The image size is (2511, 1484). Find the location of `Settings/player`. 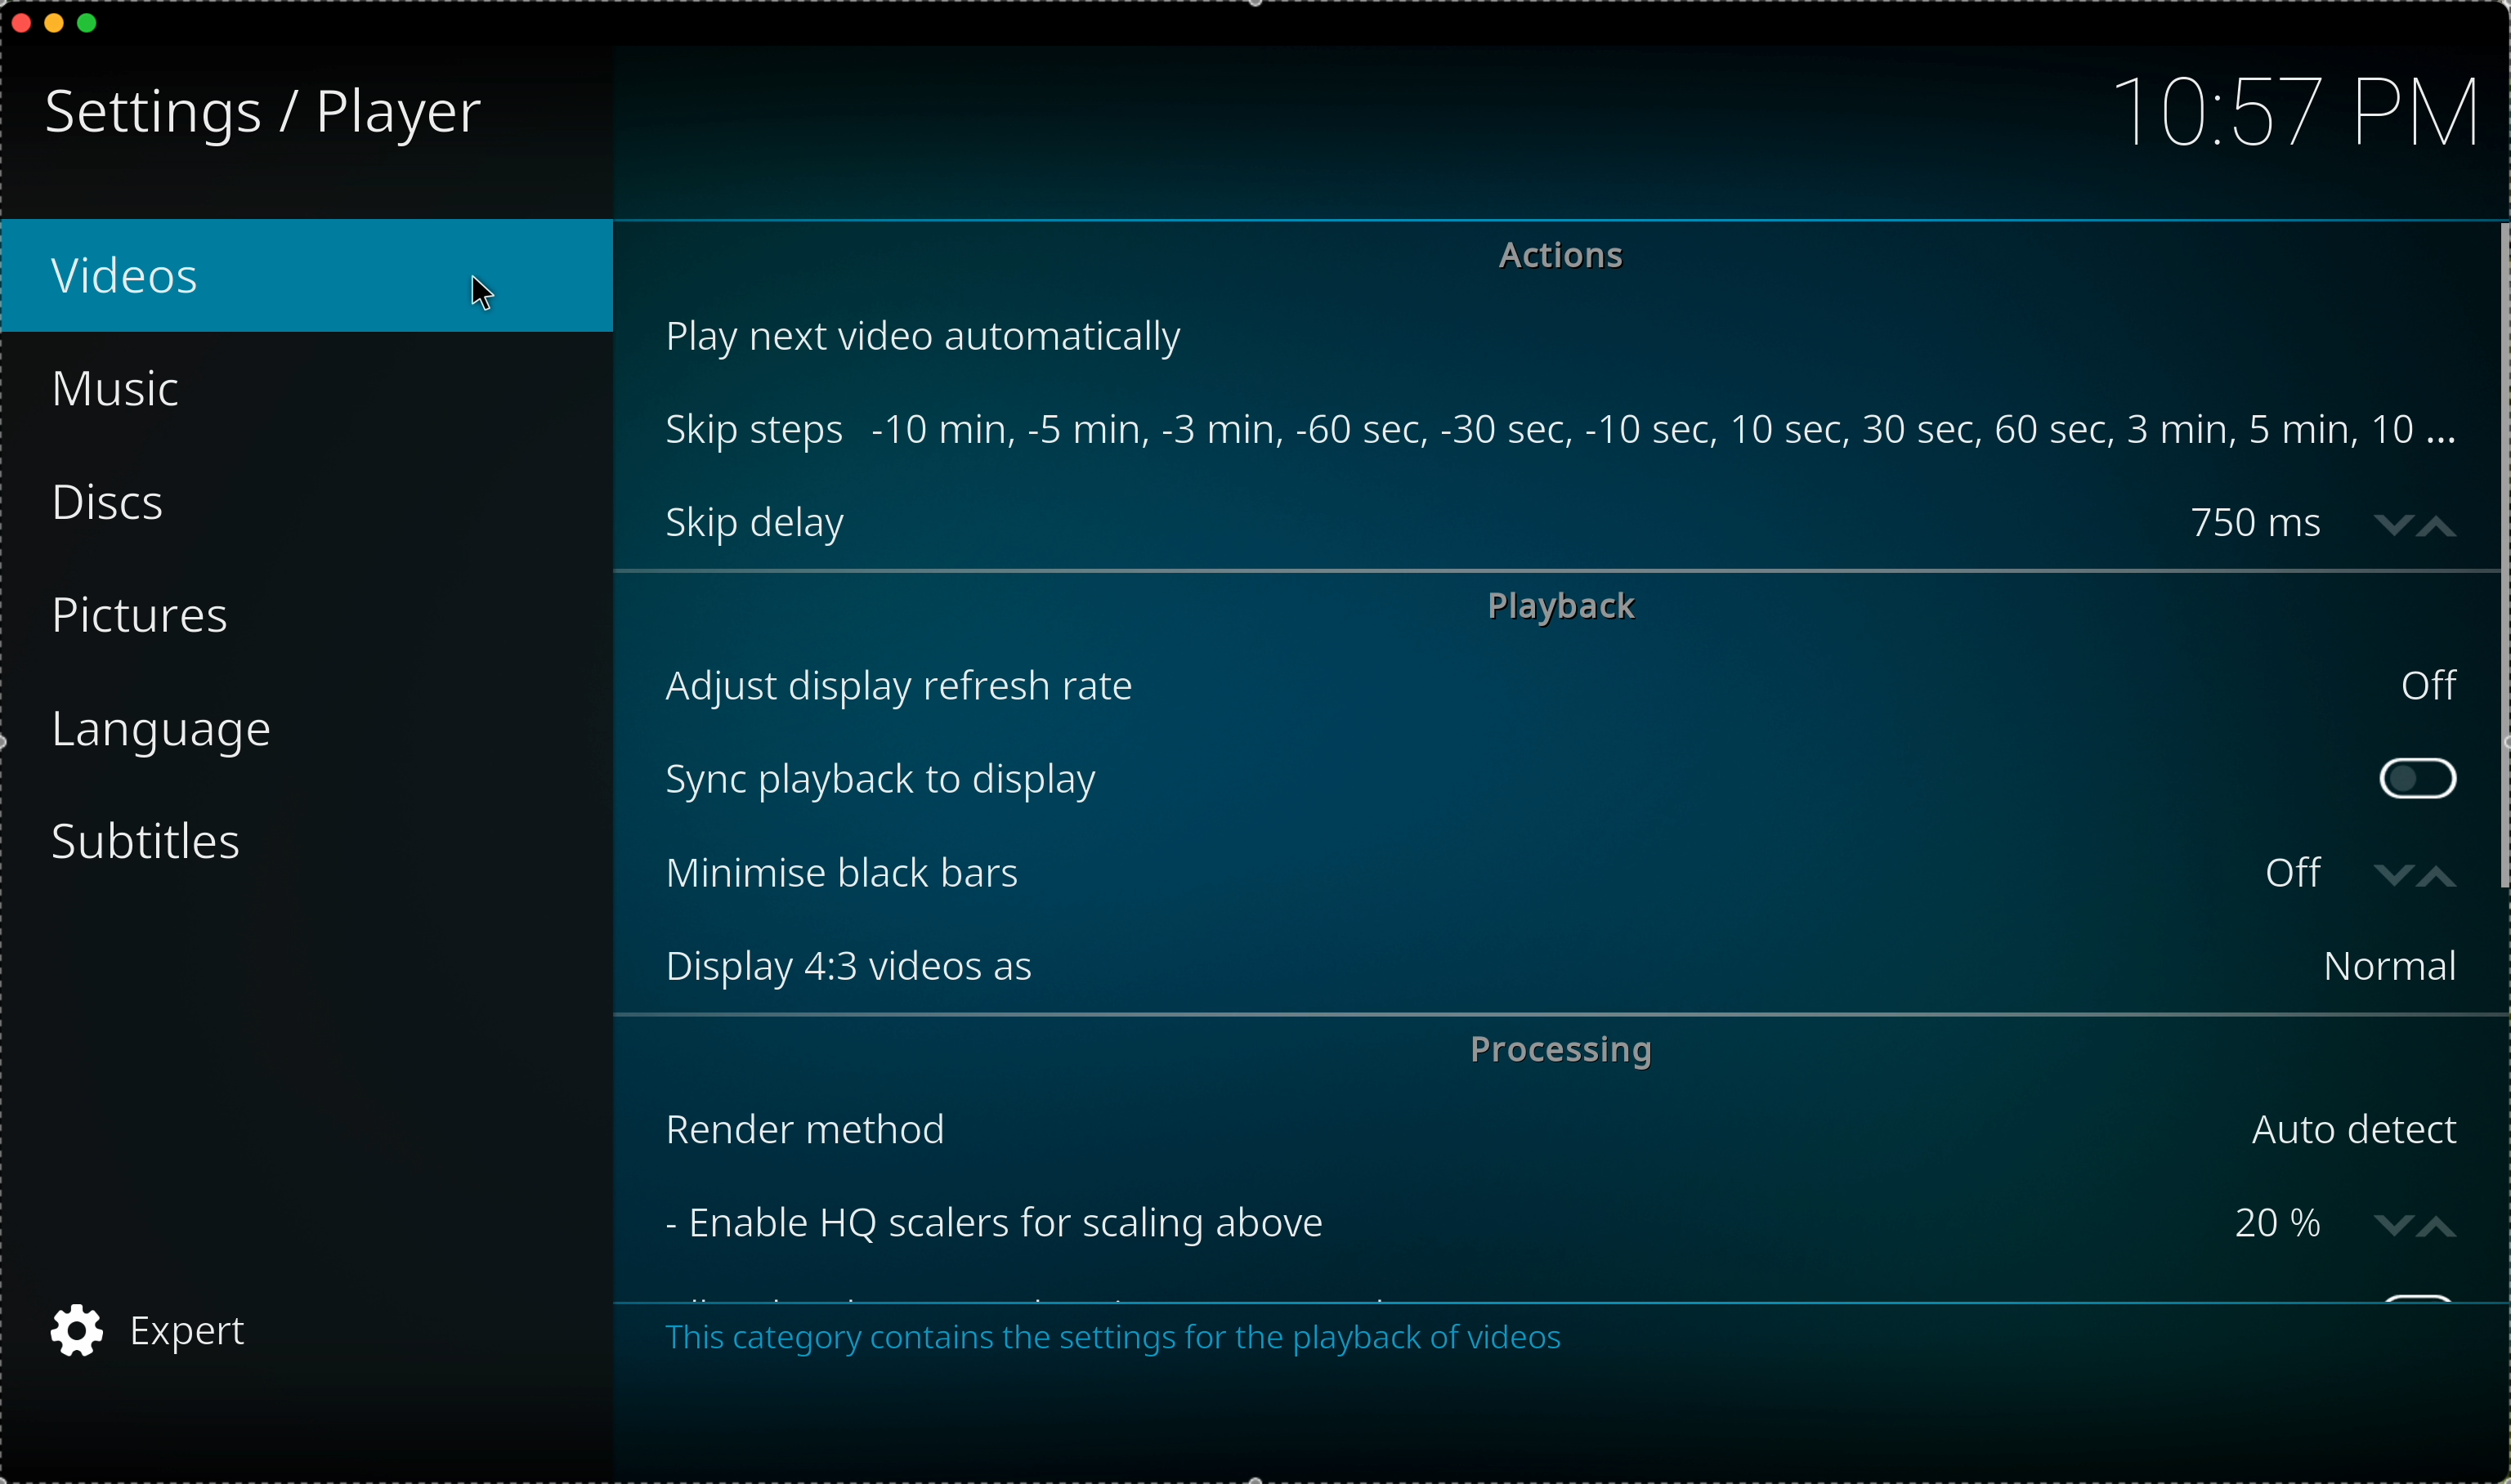

Settings/player is located at coordinates (256, 116).